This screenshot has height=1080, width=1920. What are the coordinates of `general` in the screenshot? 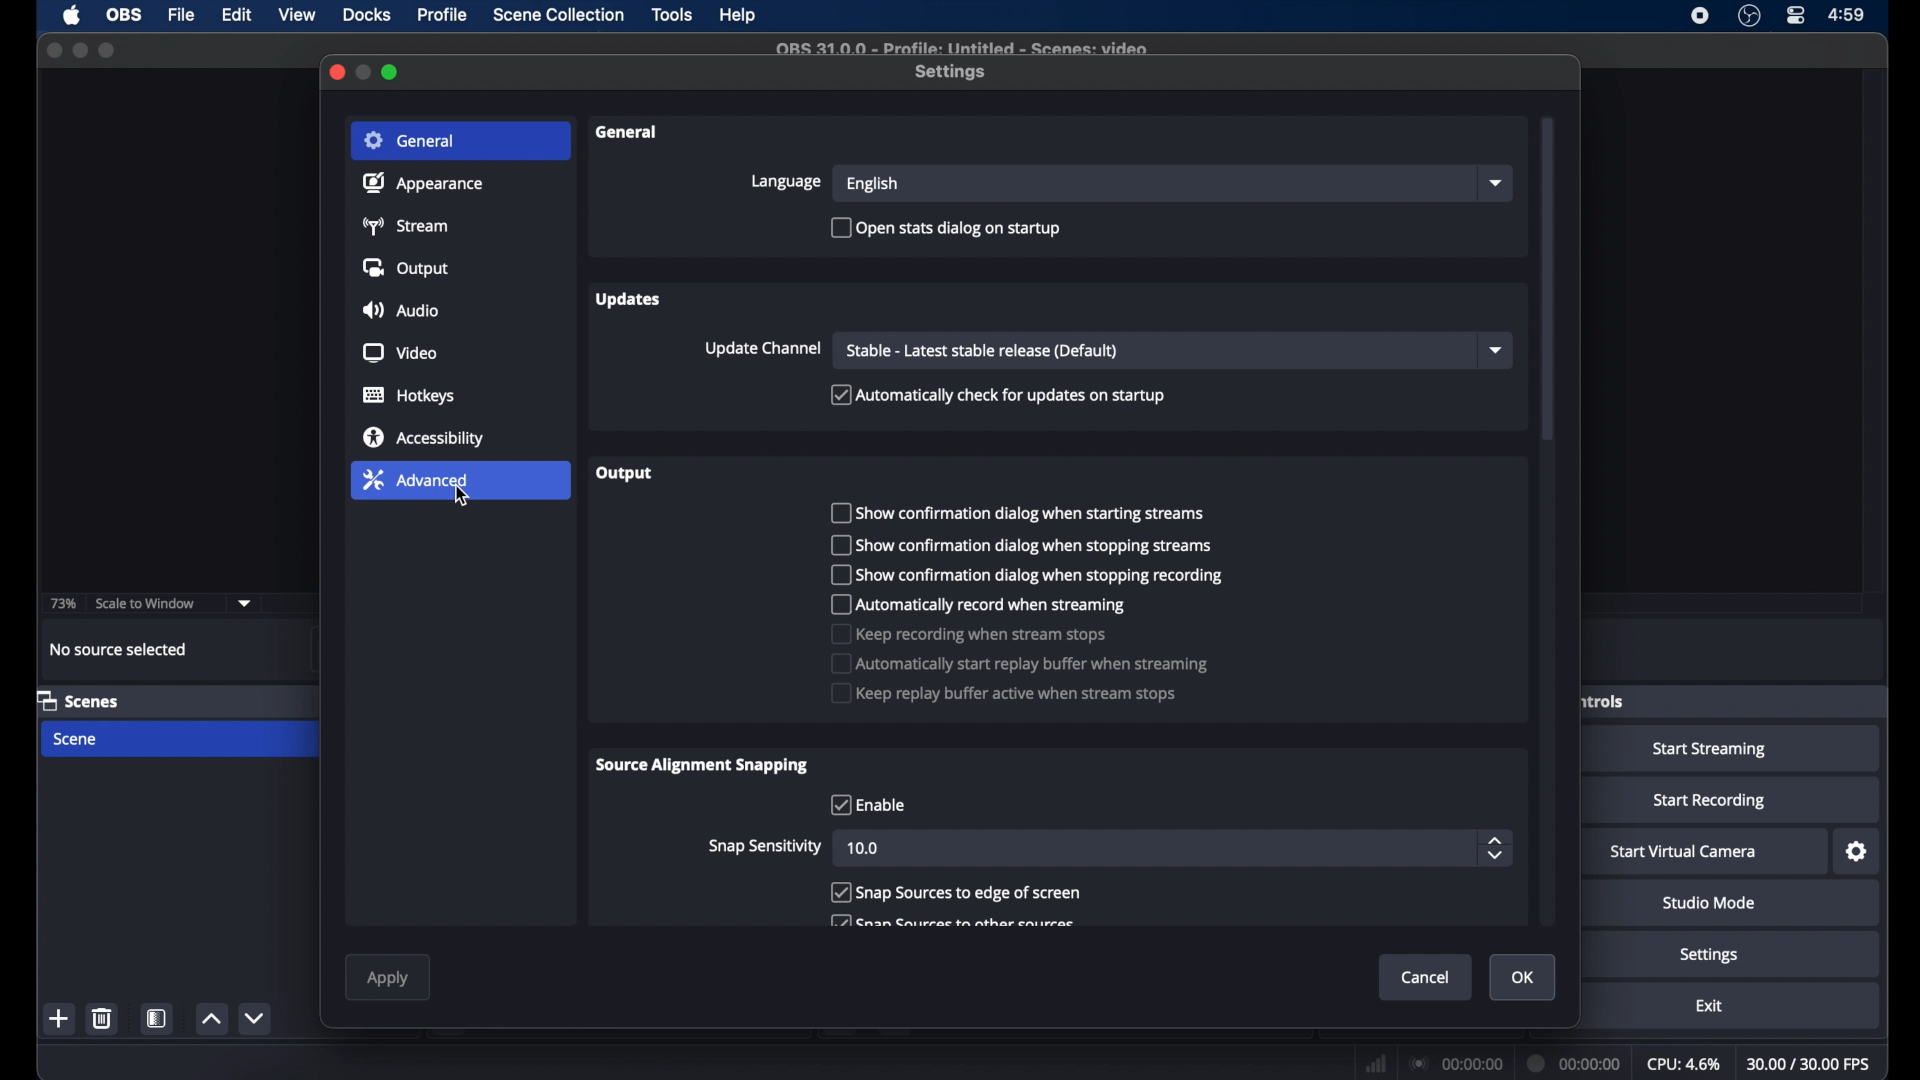 It's located at (629, 133).